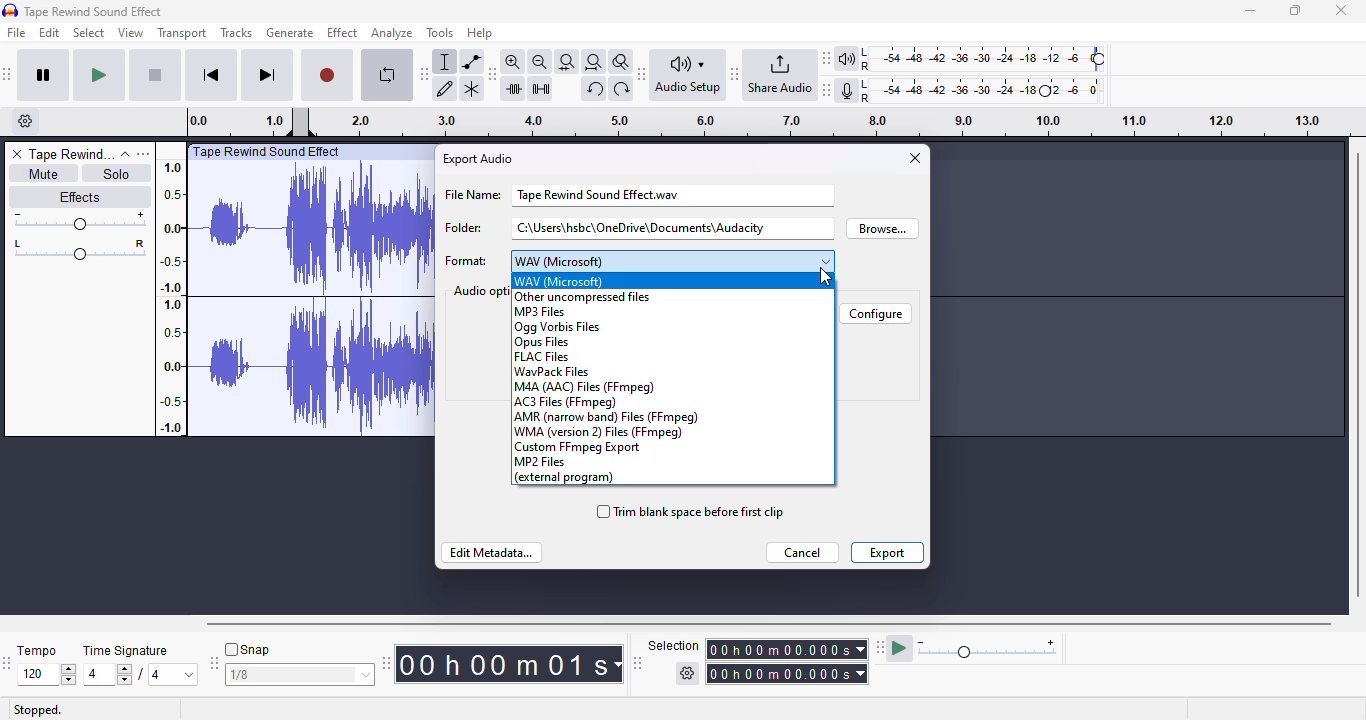 The height and width of the screenshot is (720, 1366). I want to click on tracks, so click(236, 33).